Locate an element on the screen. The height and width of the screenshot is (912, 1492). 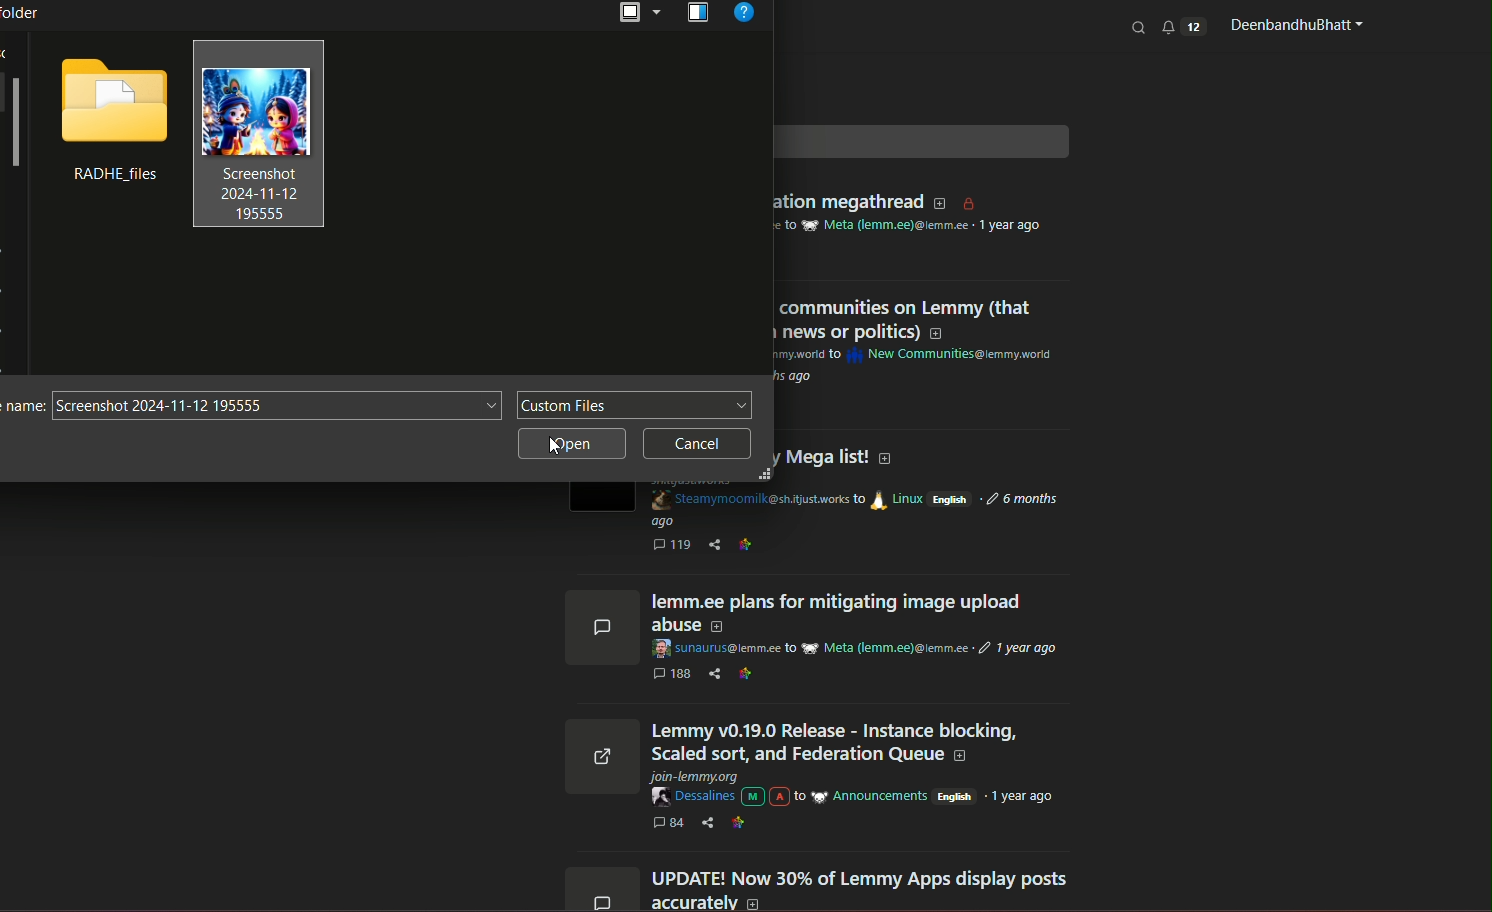
Custom Files is located at coordinates (635, 406).